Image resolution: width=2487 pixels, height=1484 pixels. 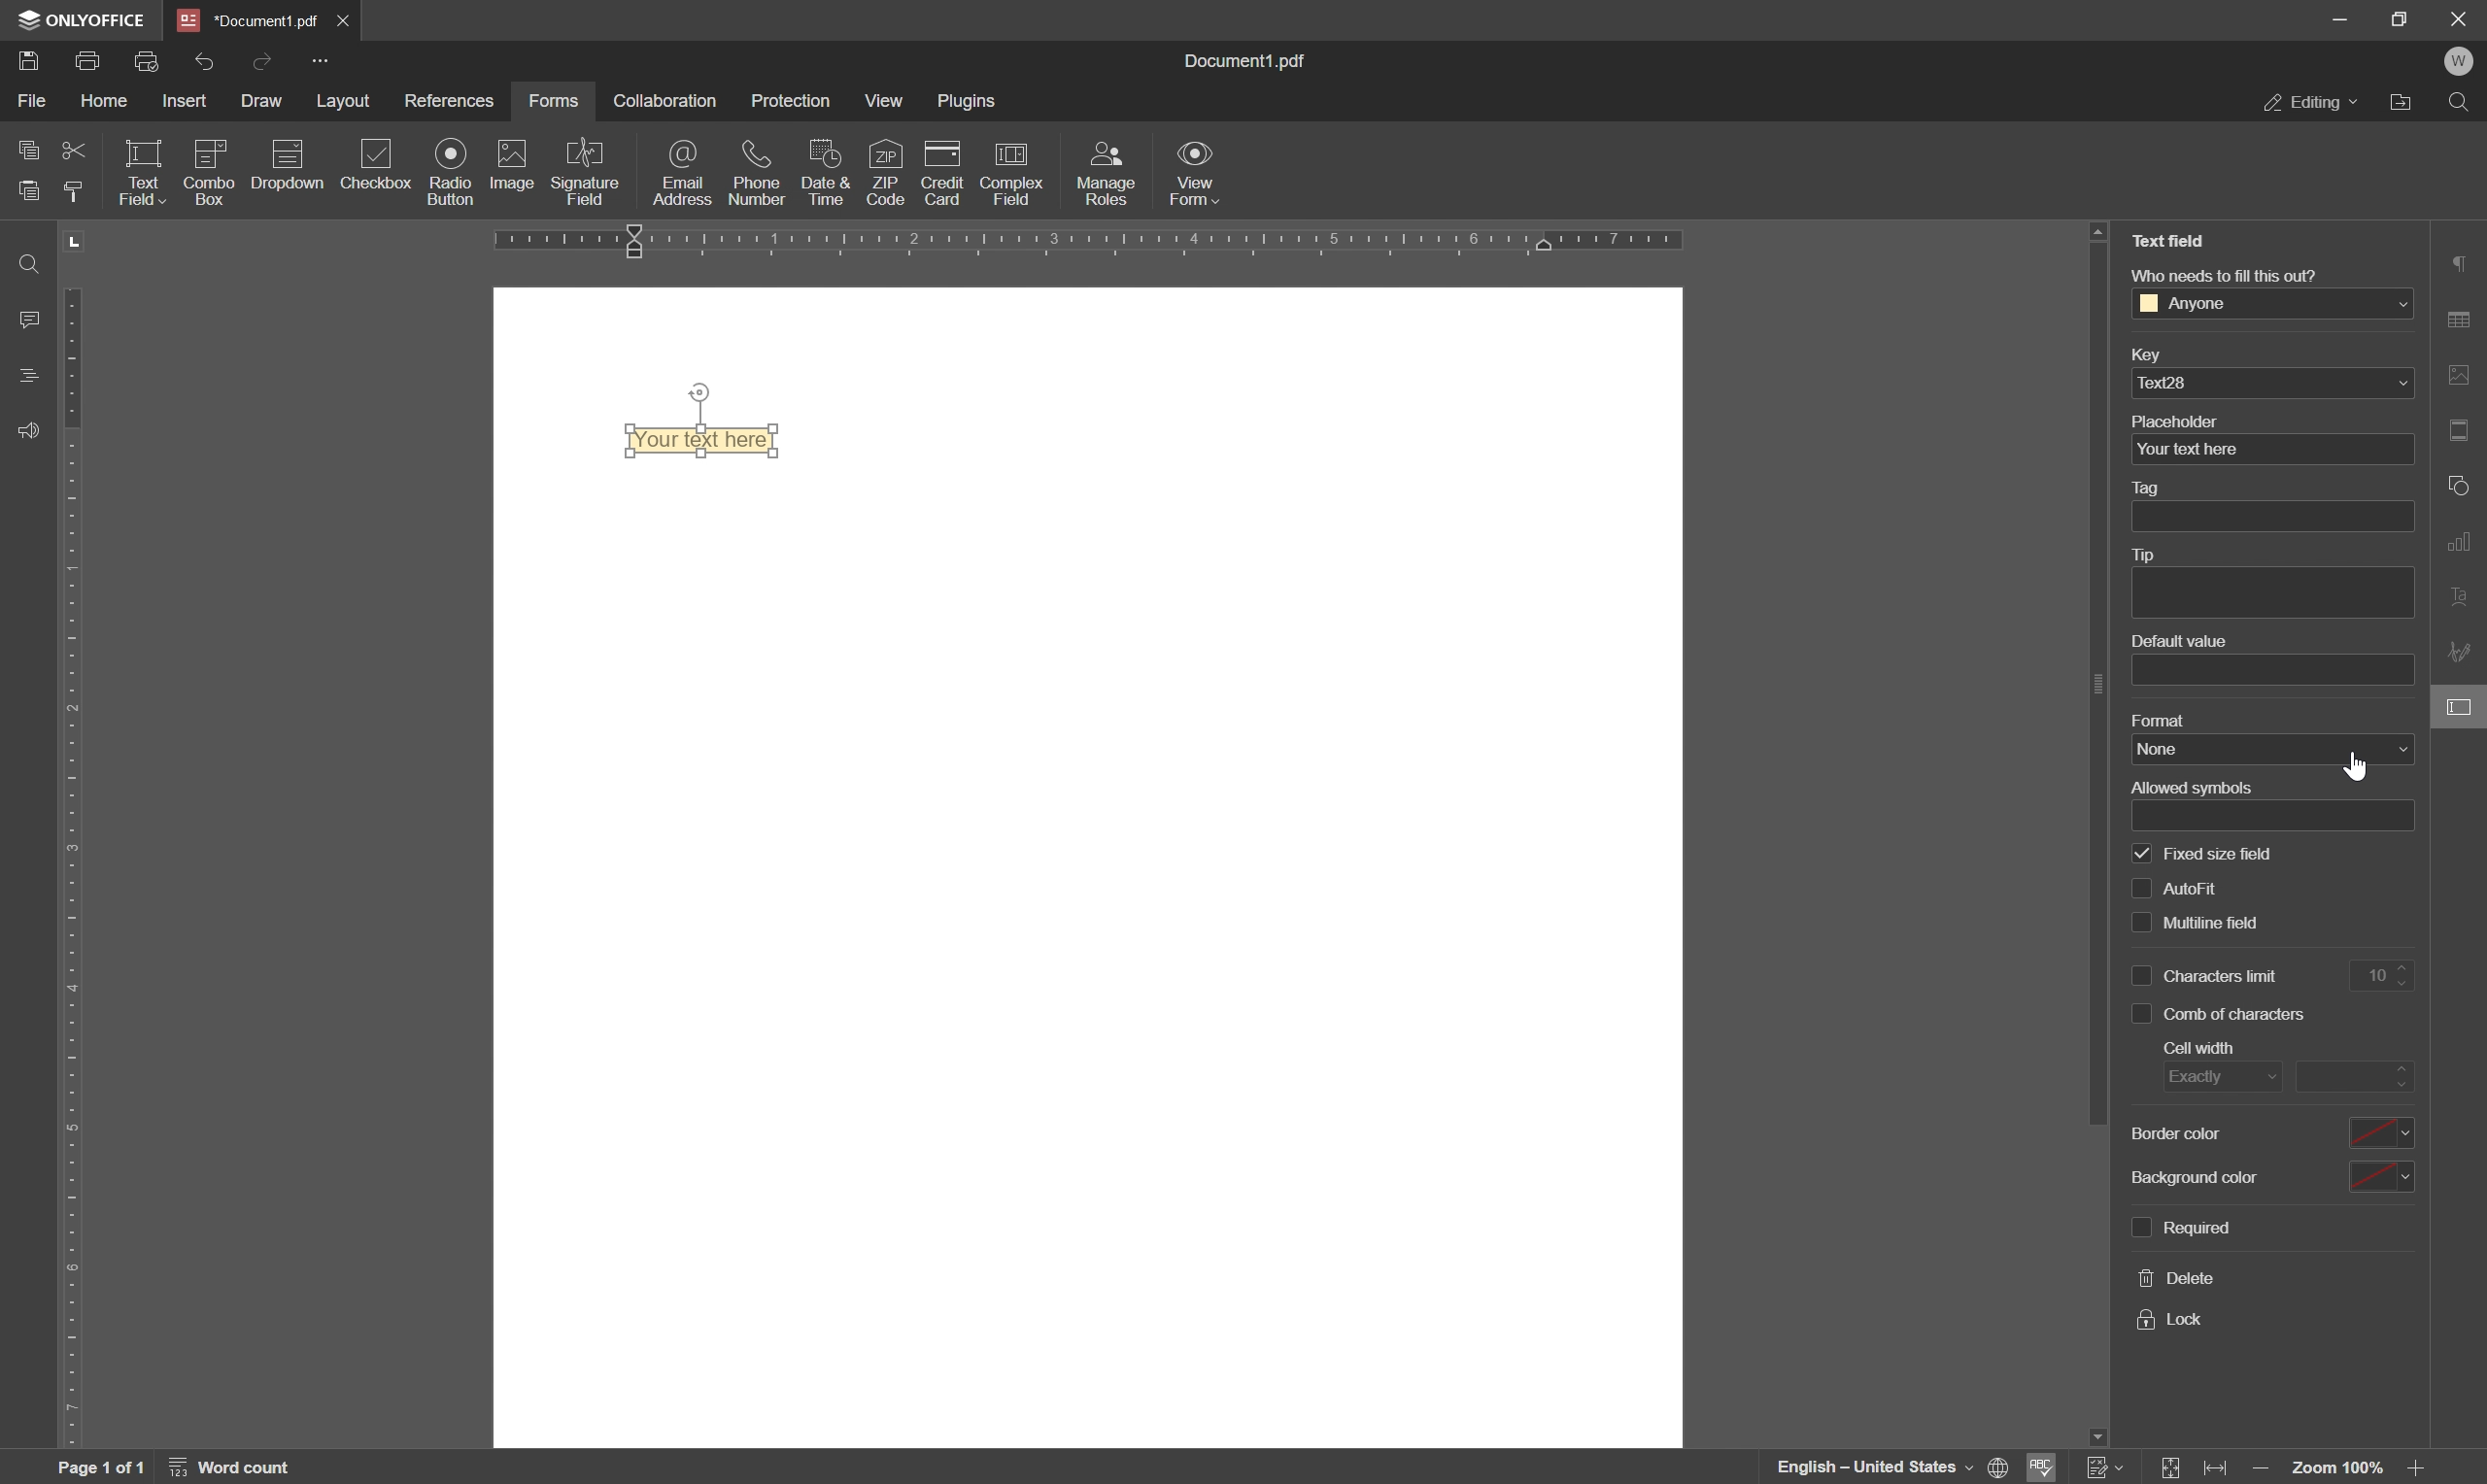 What do you see at coordinates (516, 168) in the screenshot?
I see `image` at bounding box center [516, 168].